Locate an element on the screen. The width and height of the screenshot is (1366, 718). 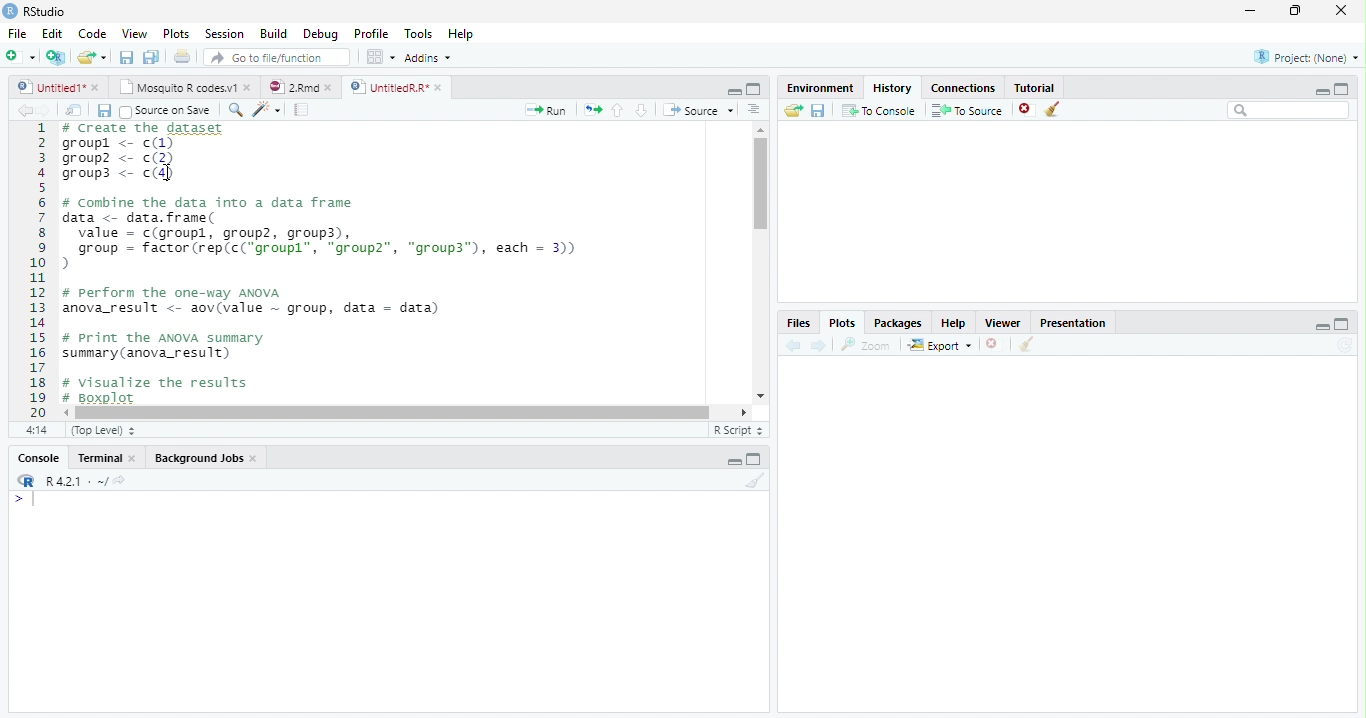
Help is located at coordinates (460, 36).